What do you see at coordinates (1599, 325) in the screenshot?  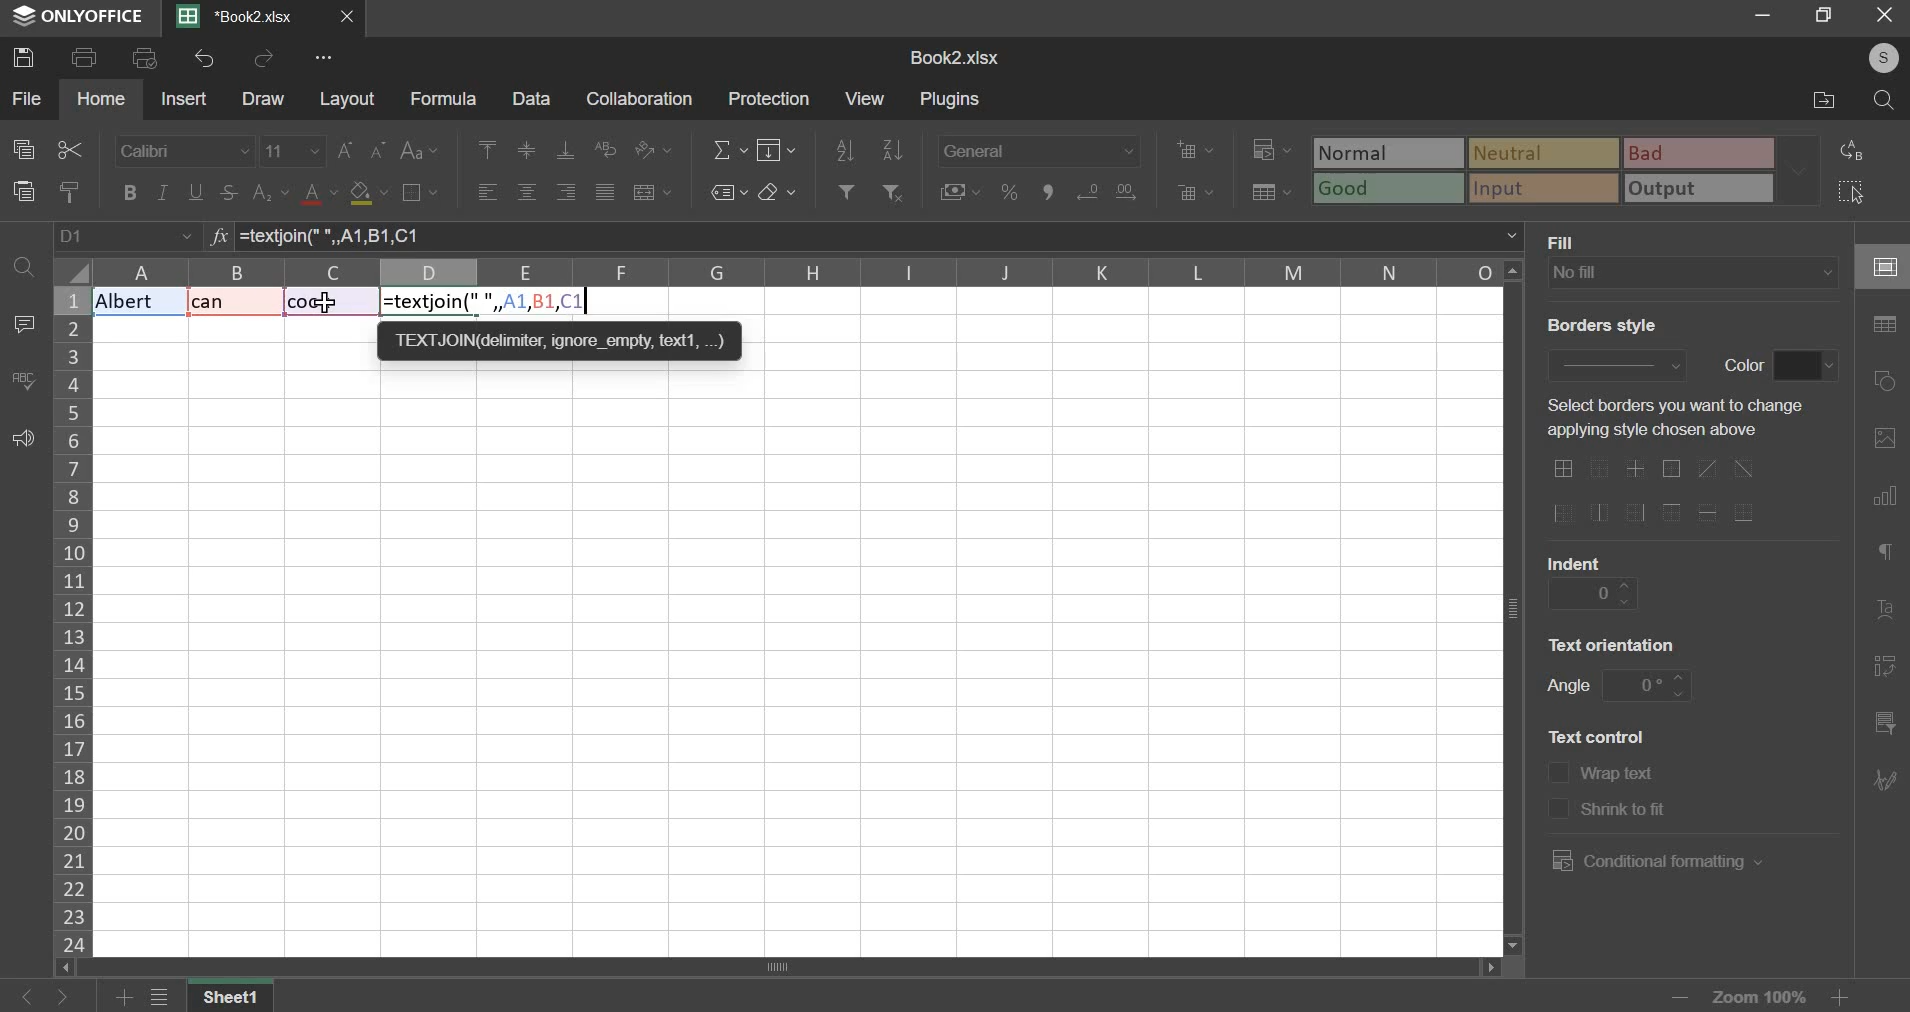 I see `text` at bounding box center [1599, 325].